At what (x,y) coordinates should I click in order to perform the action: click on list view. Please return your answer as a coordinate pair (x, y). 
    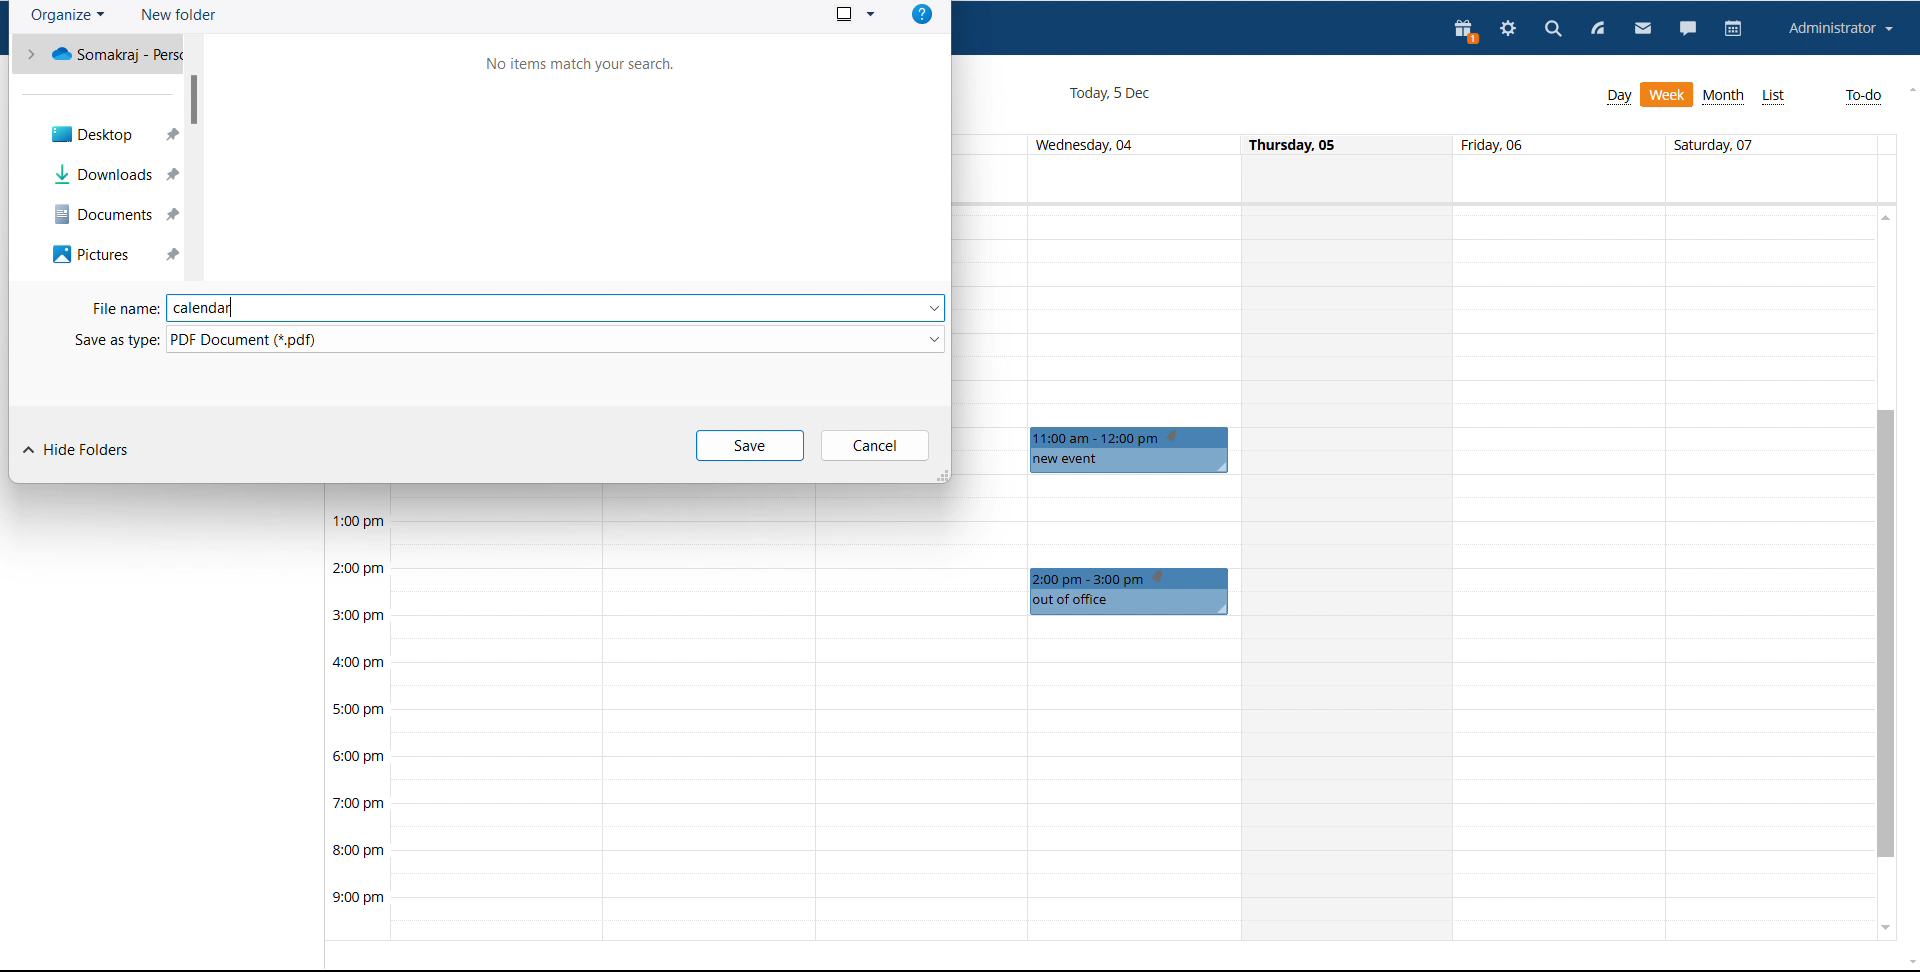
    Looking at the image, I should click on (1774, 97).